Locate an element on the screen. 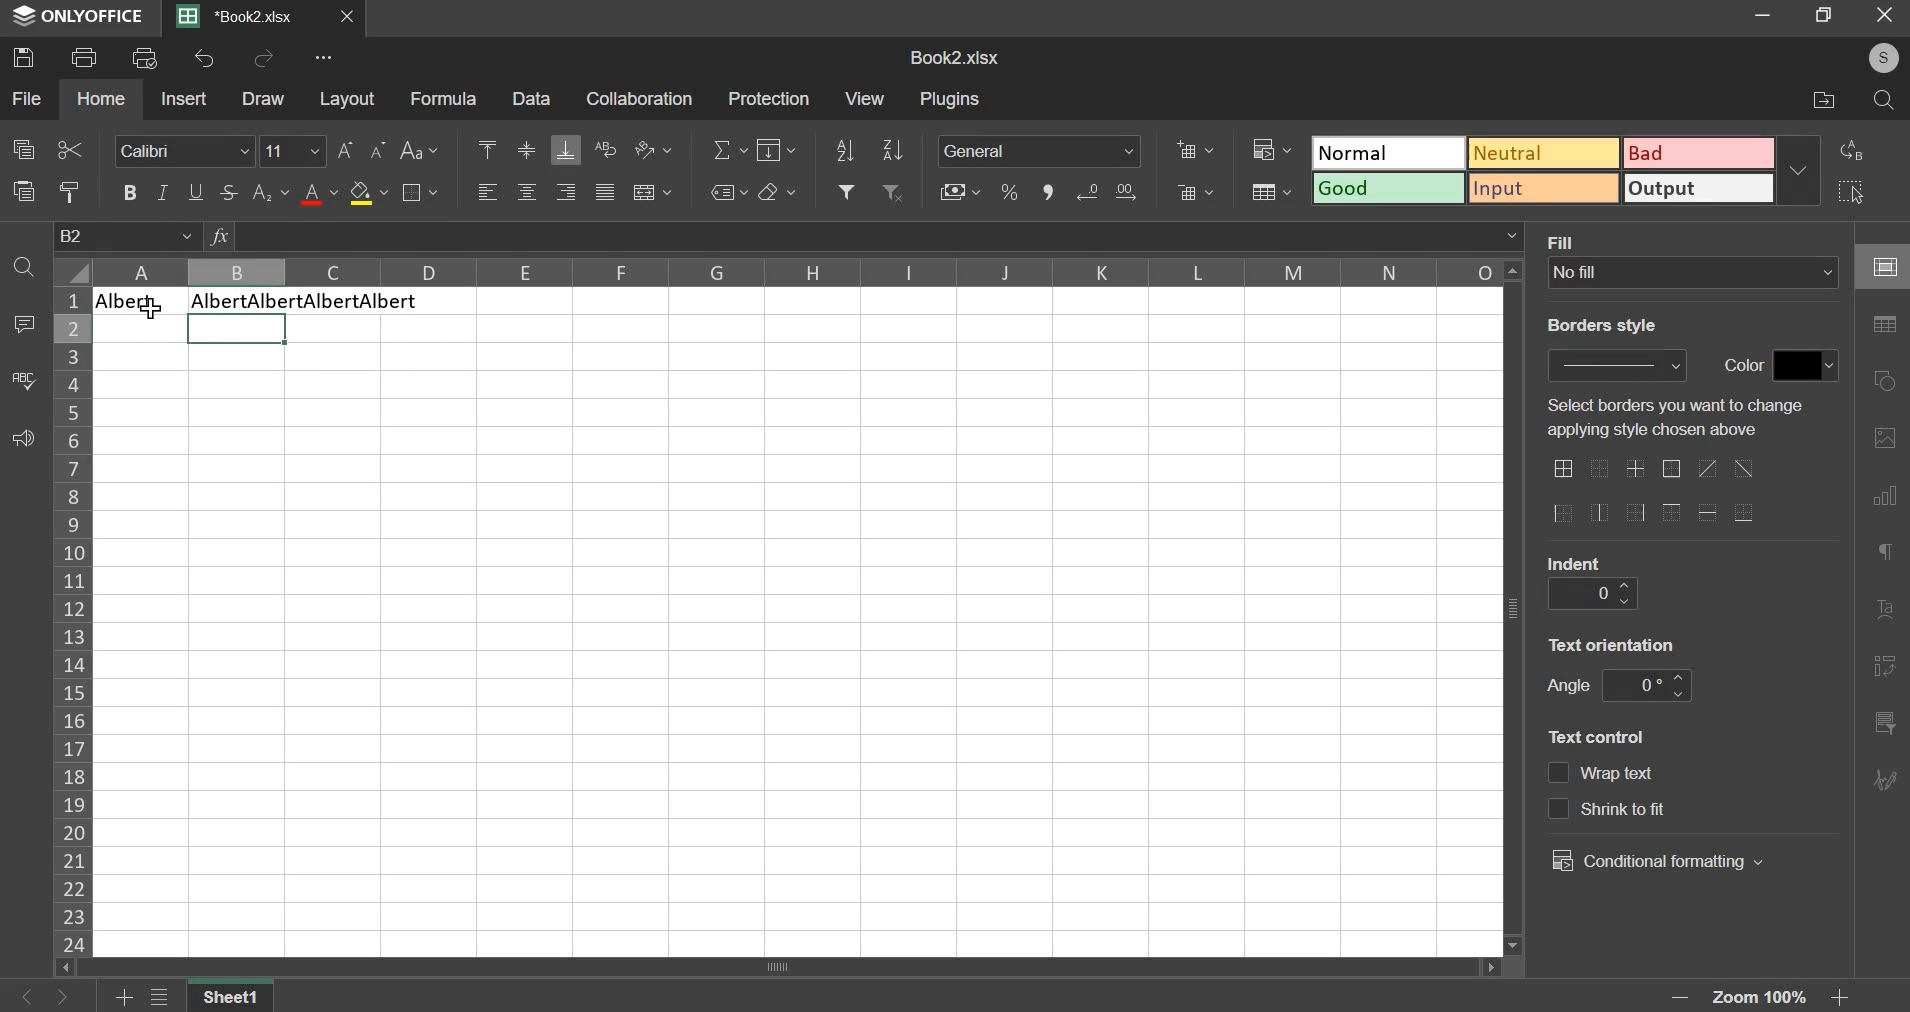 Image resolution: width=1910 pixels, height=1012 pixels. view is located at coordinates (866, 99).